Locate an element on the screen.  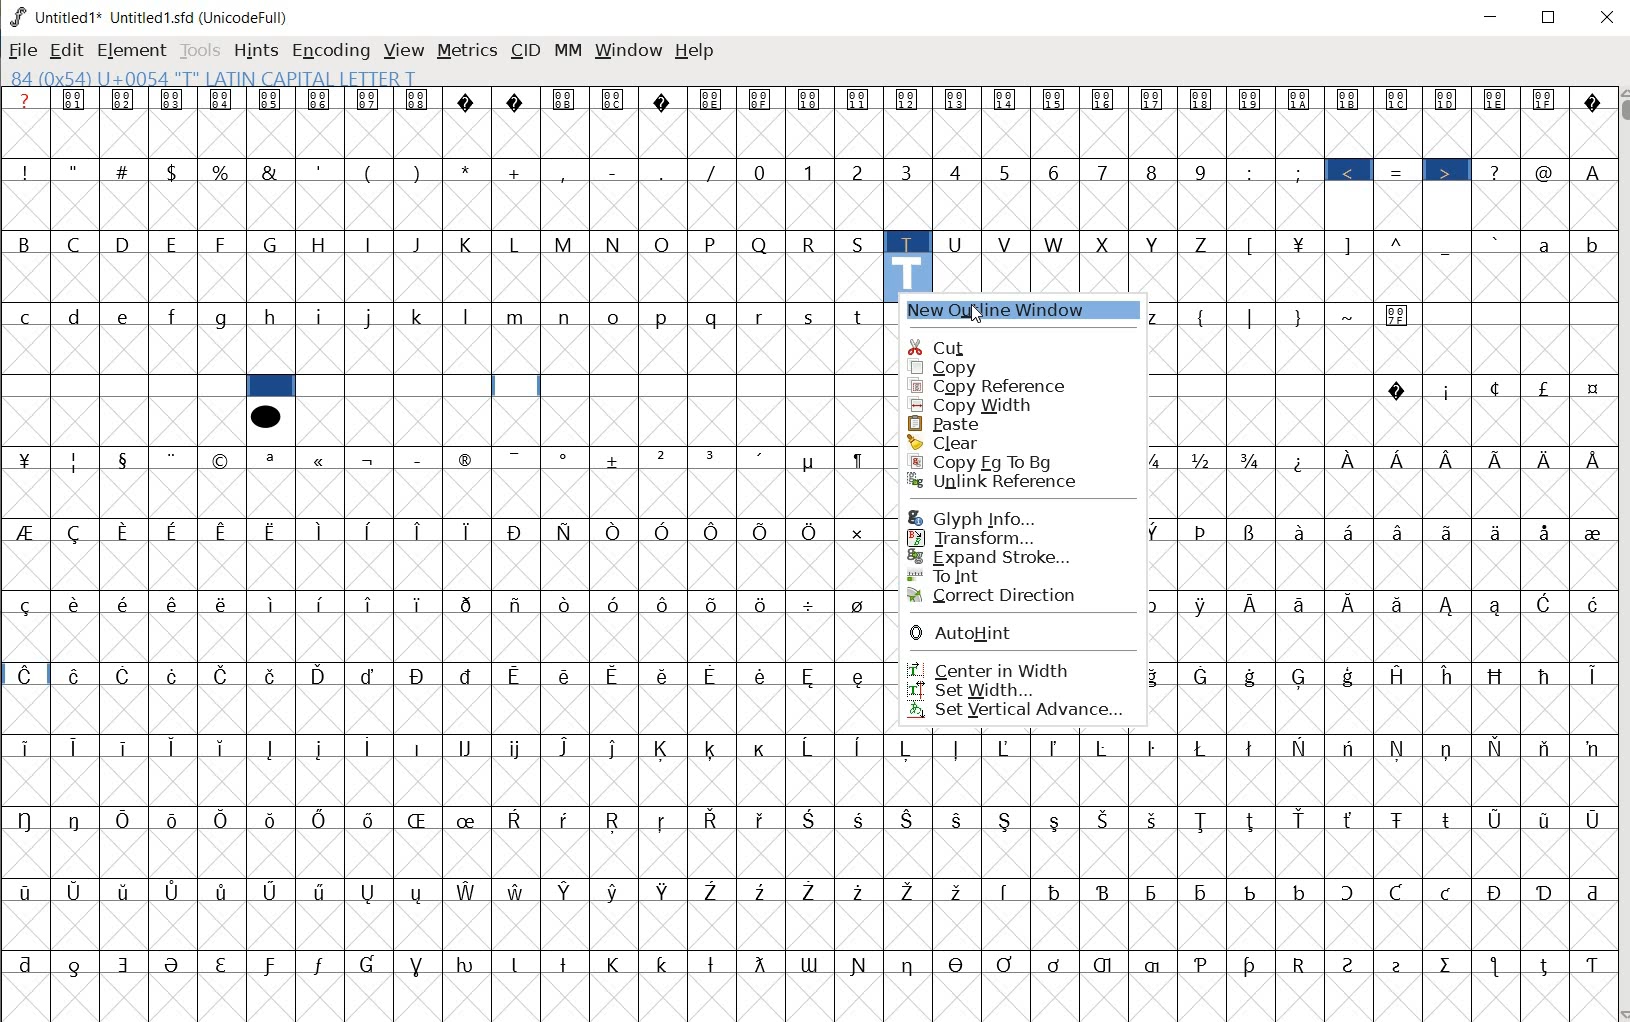
Symbol is located at coordinates (272, 459).